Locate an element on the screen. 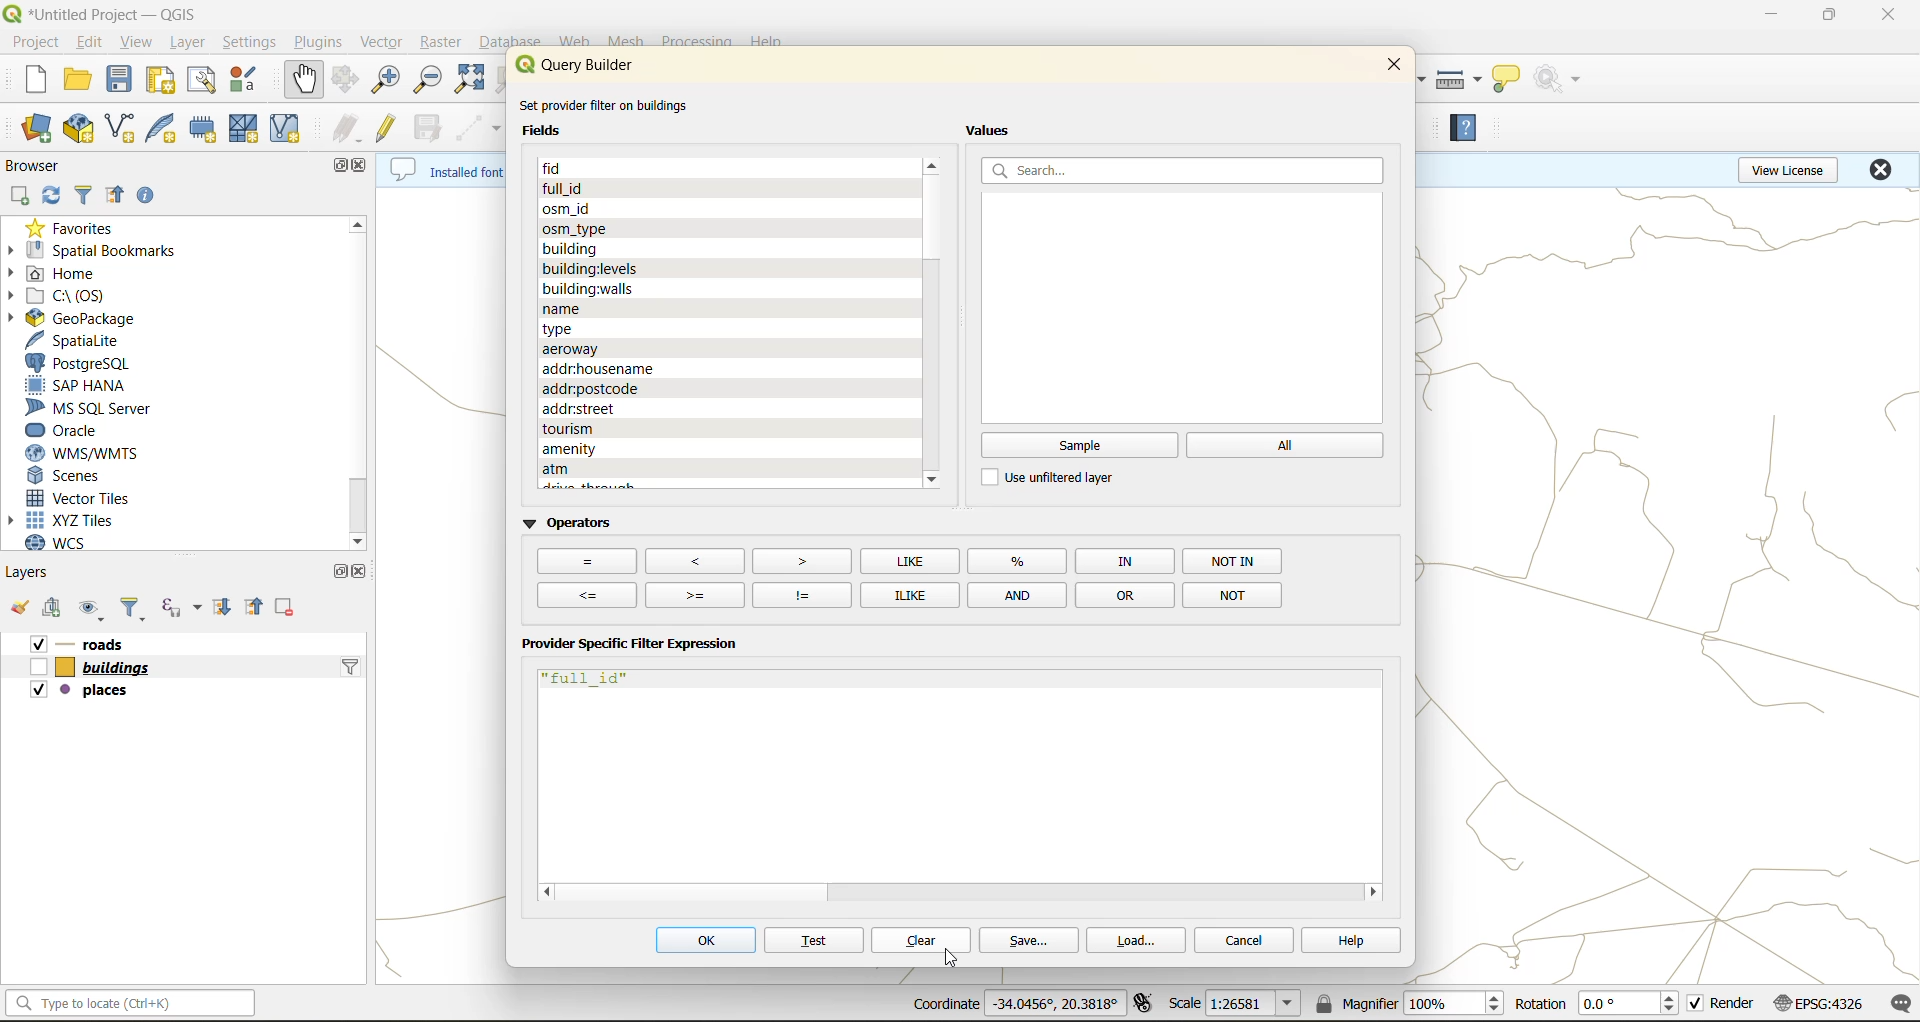  rotation is located at coordinates (1595, 1007).